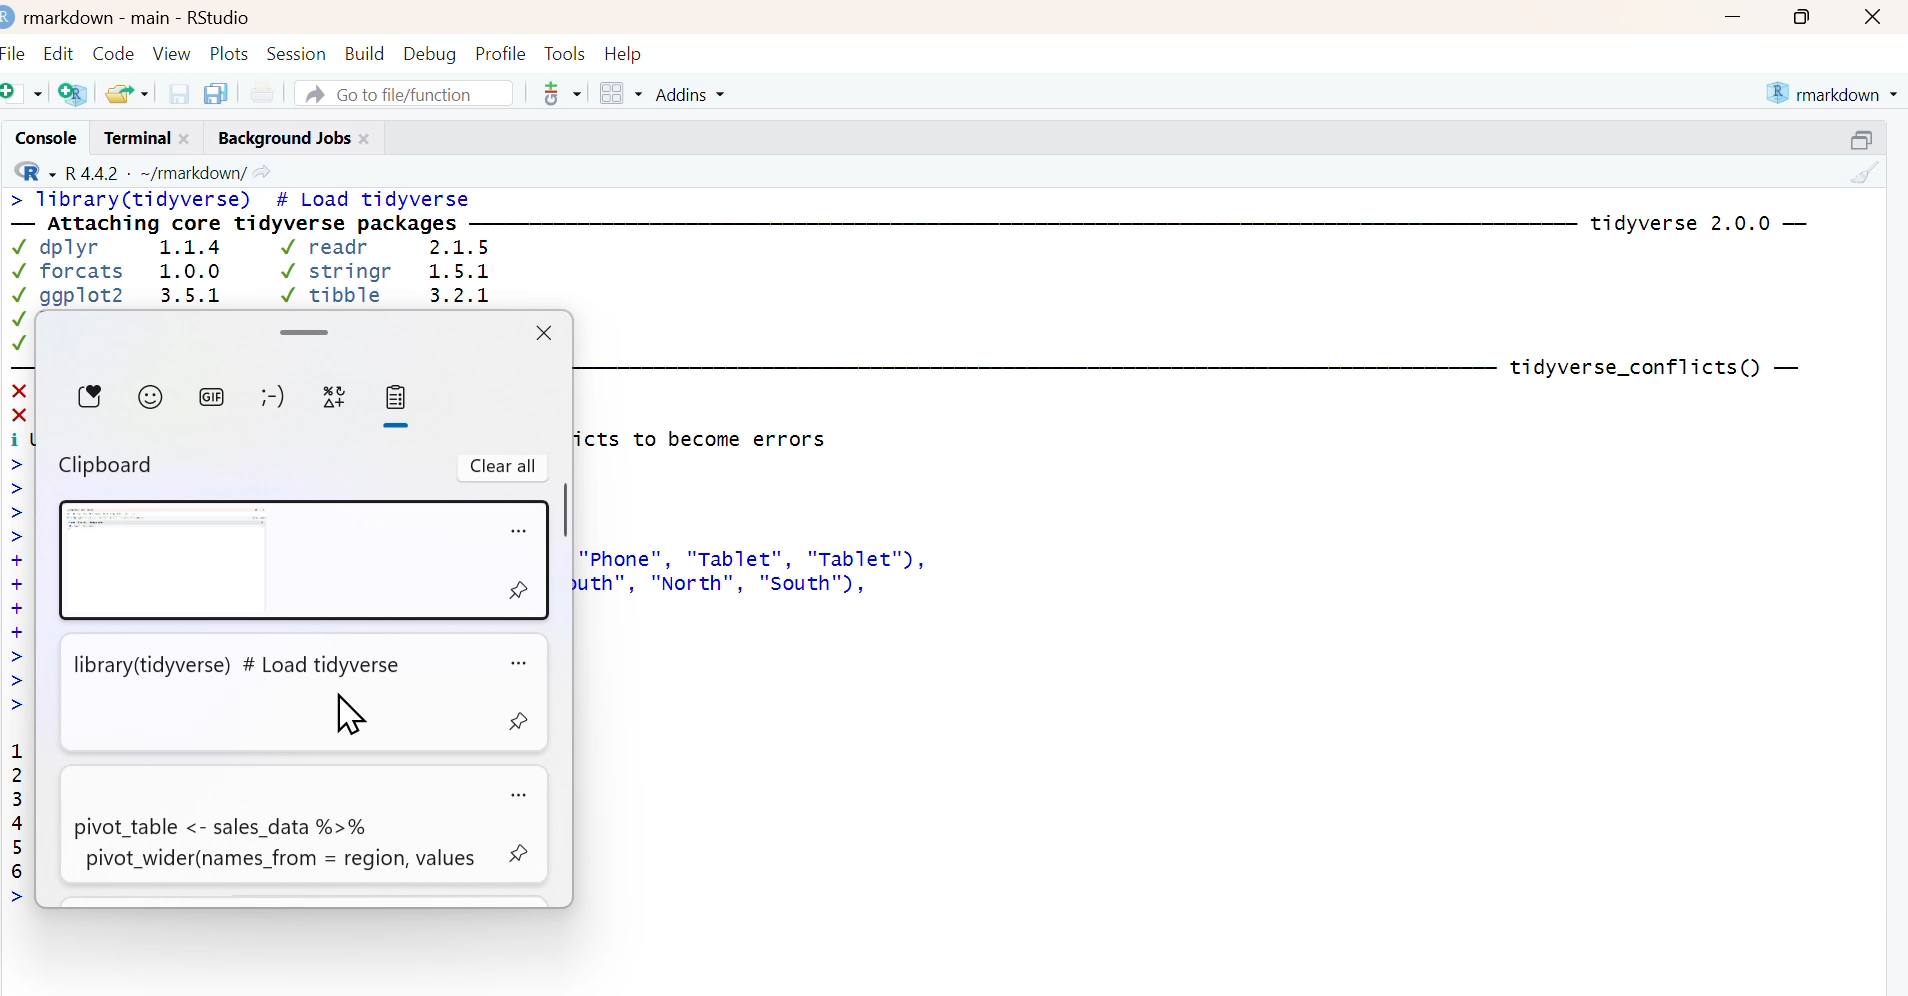  Describe the element at coordinates (281, 136) in the screenshot. I see `Background Jobs` at that location.